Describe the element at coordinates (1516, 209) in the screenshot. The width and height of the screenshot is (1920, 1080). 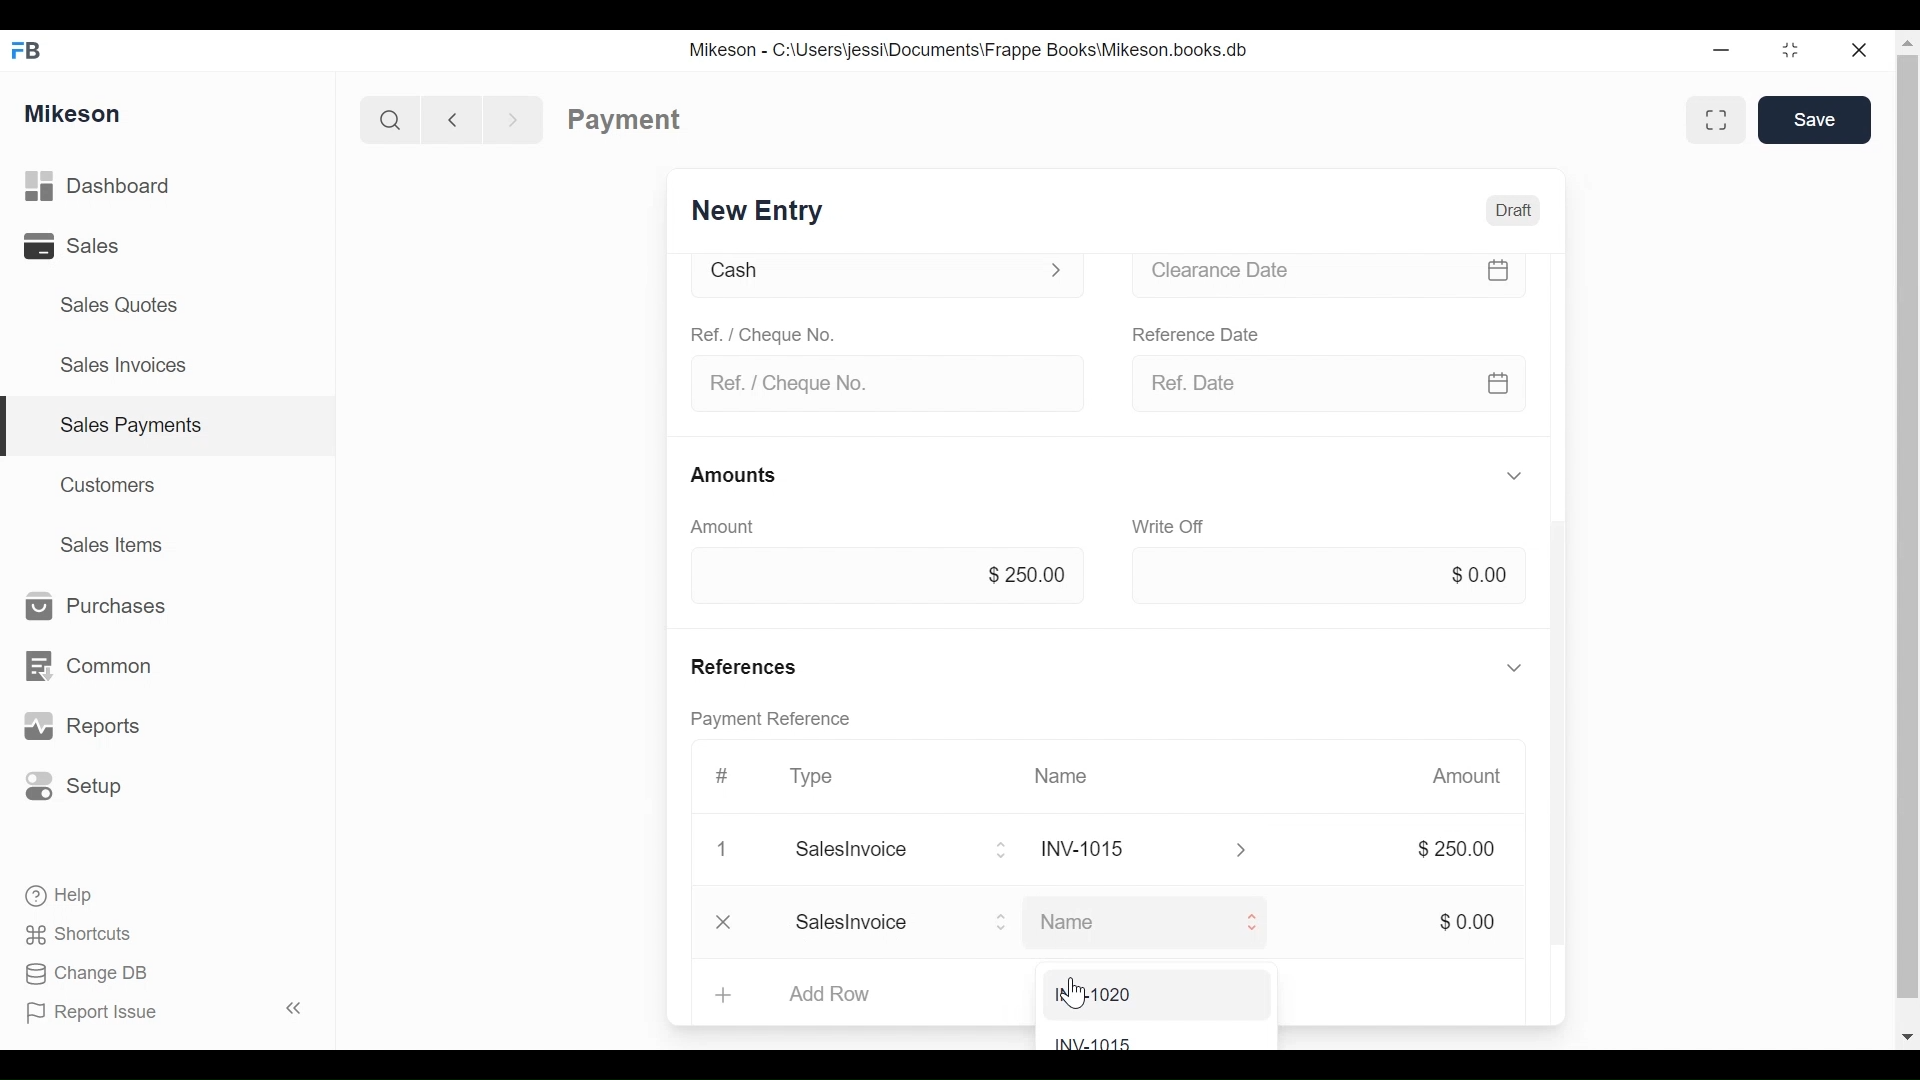
I see `Draft` at that location.